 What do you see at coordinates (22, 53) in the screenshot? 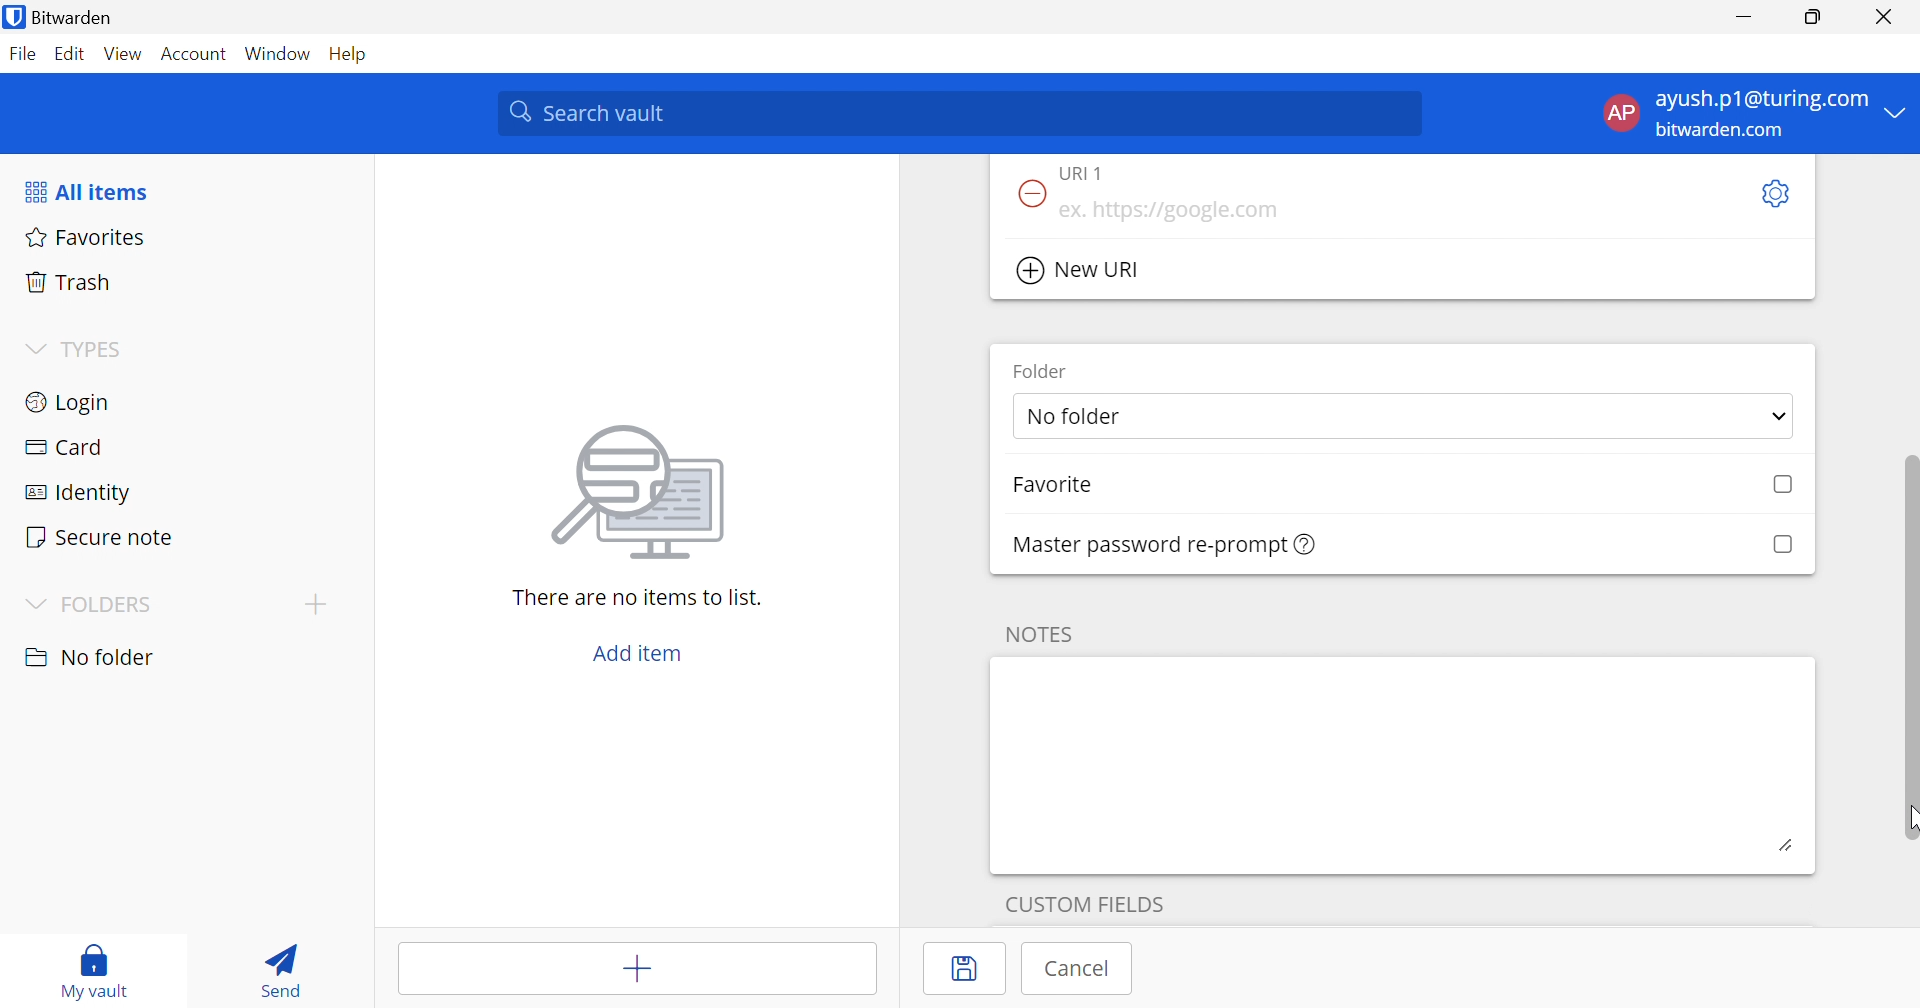
I see `File` at bounding box center [22, 53].